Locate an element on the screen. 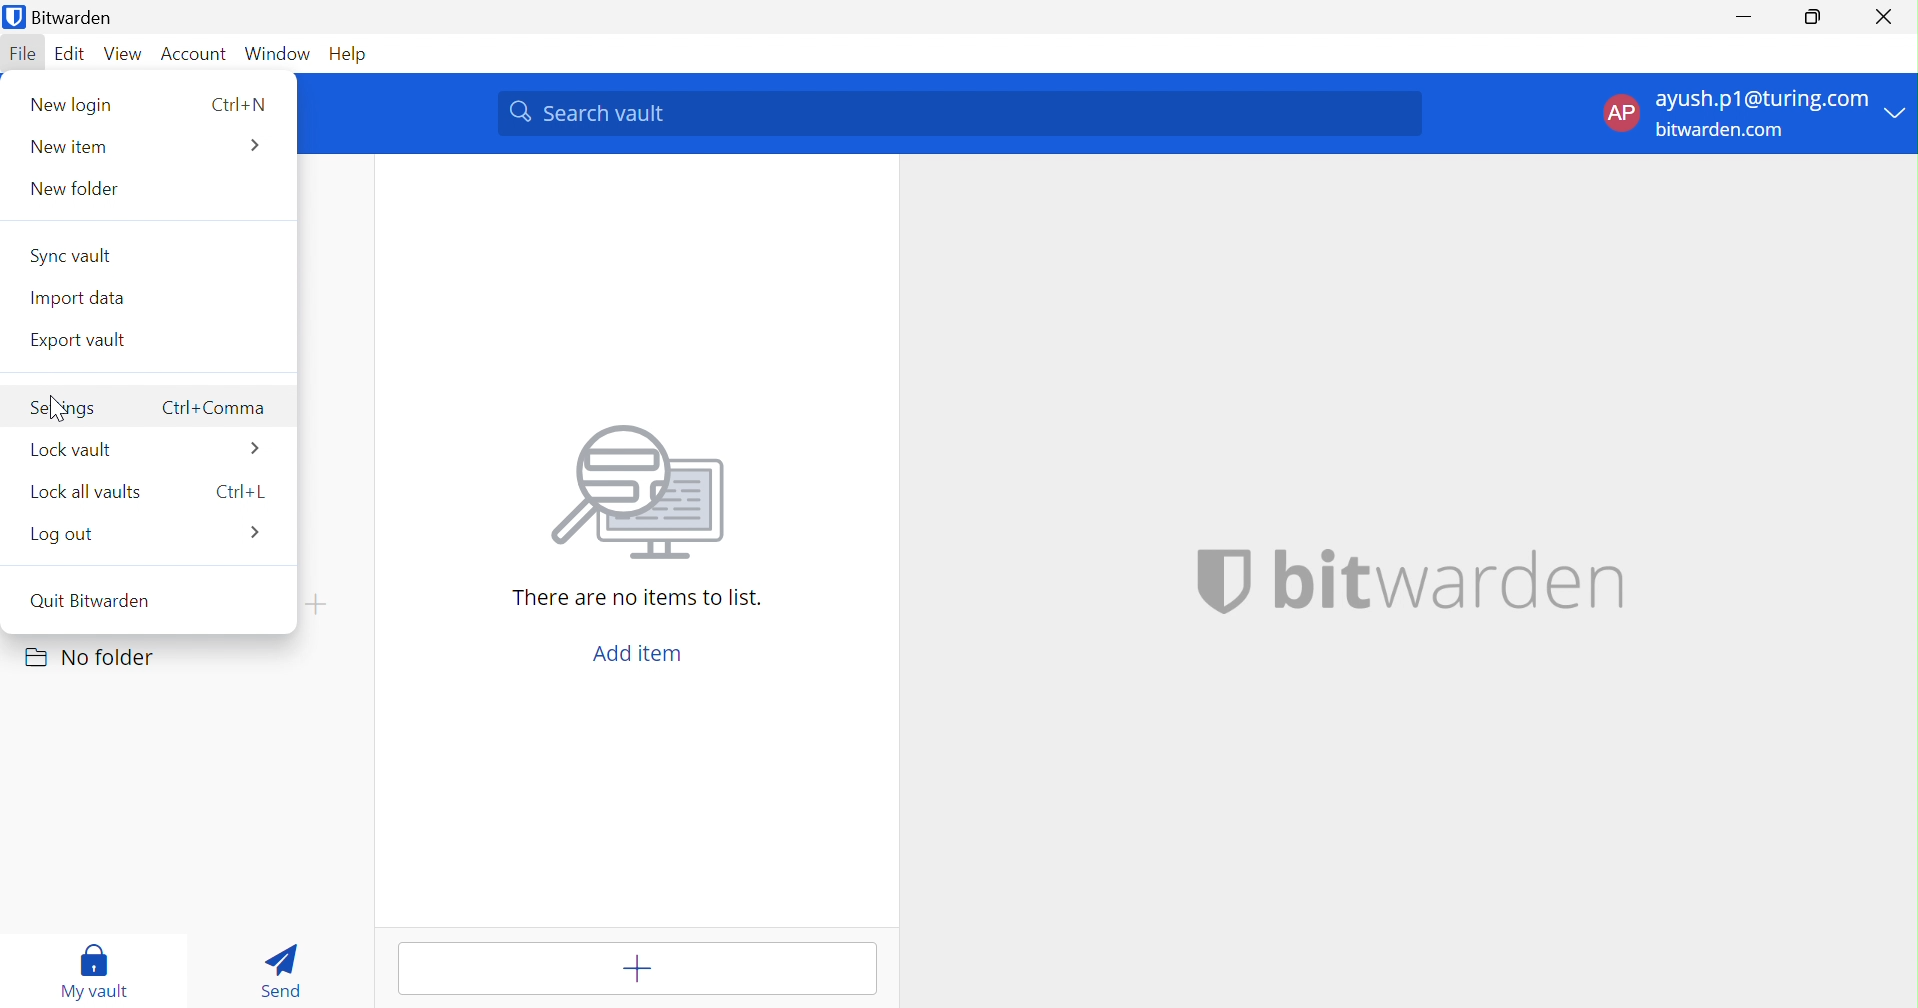 This screenshot has height=1008, width=1918. Searching for file vector image is located at coordinates (638, 494).